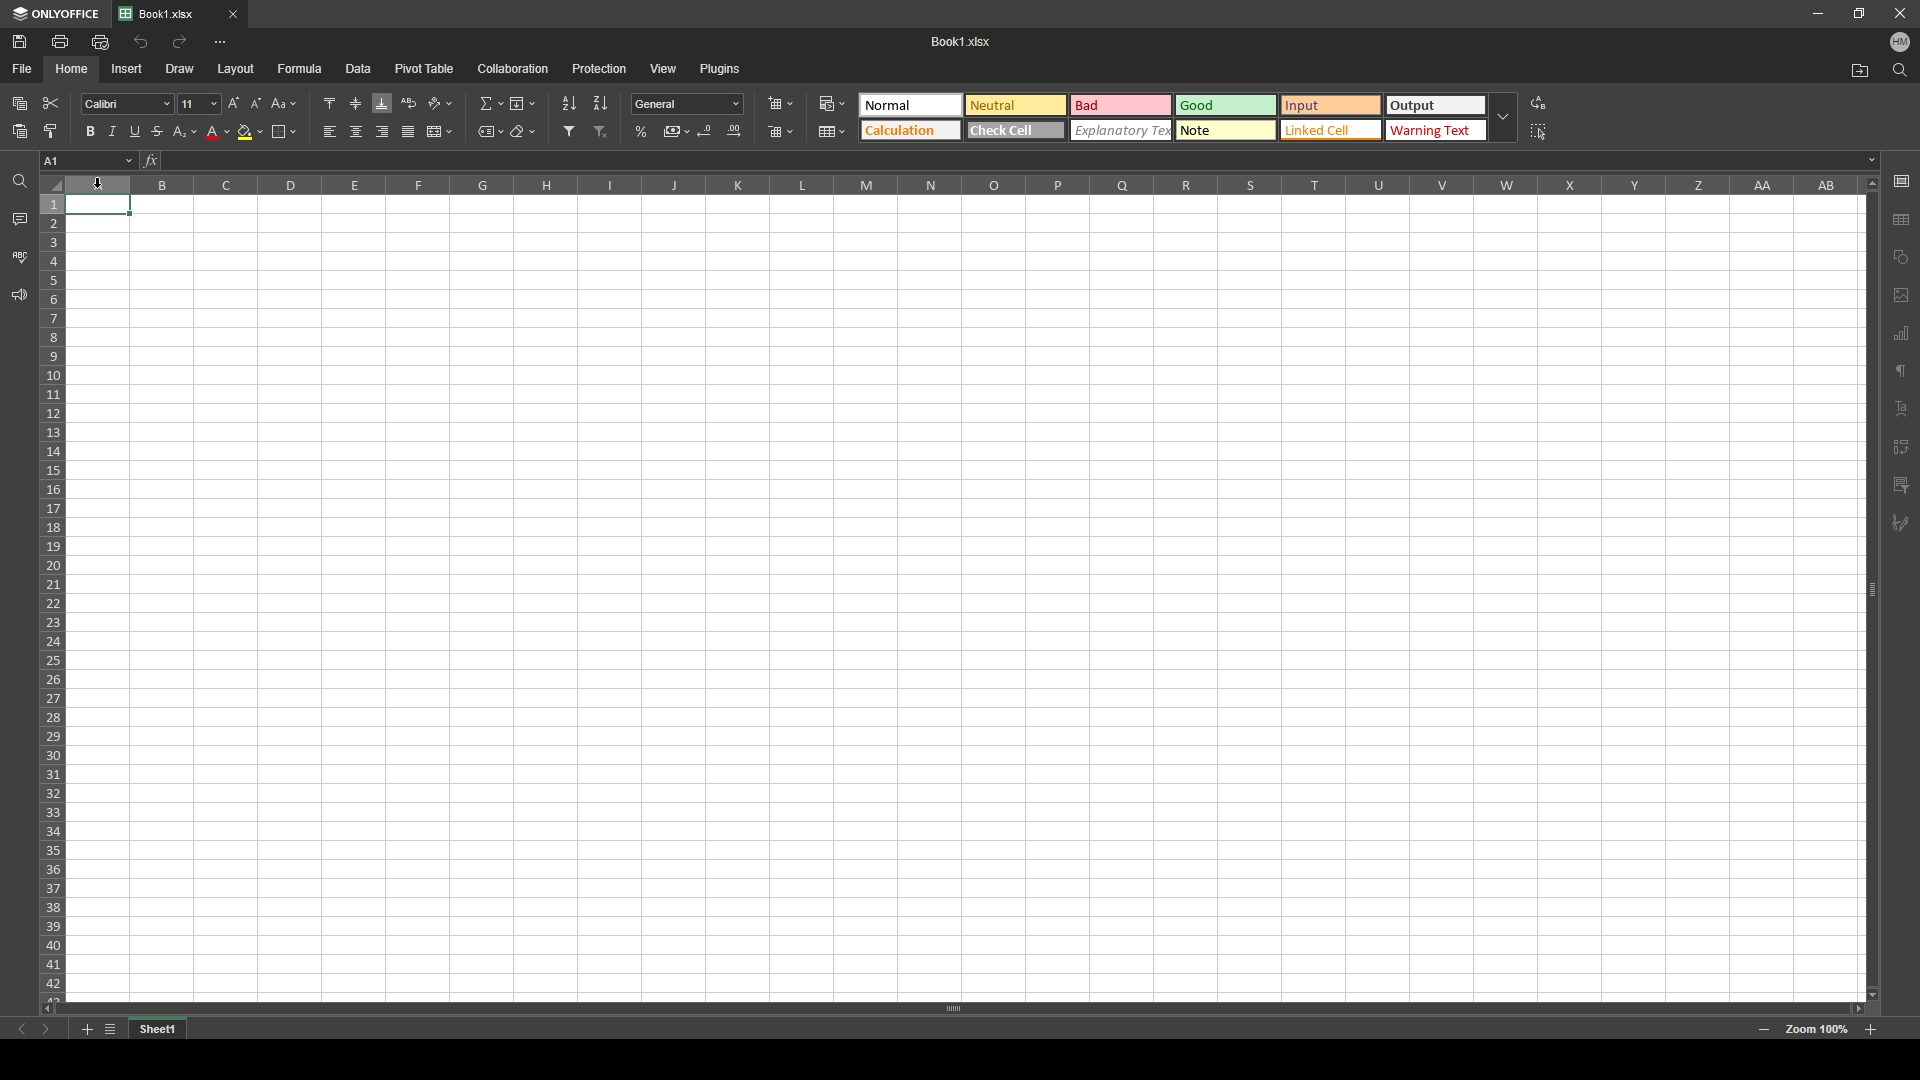 The image size is (1920, 1080). I want to click on strikethrough, so click(158, 132).